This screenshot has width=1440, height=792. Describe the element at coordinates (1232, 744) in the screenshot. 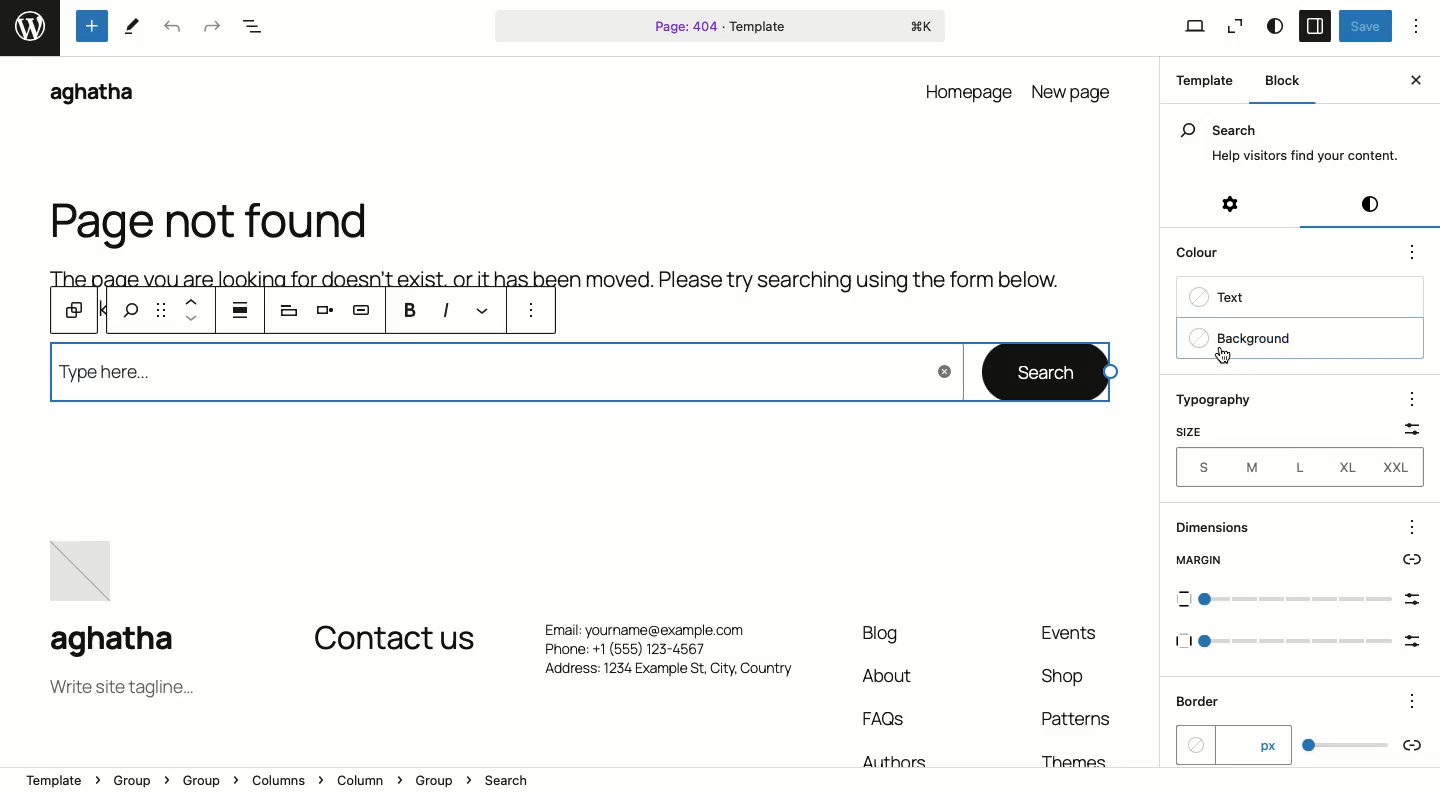

I see `px` at that location.